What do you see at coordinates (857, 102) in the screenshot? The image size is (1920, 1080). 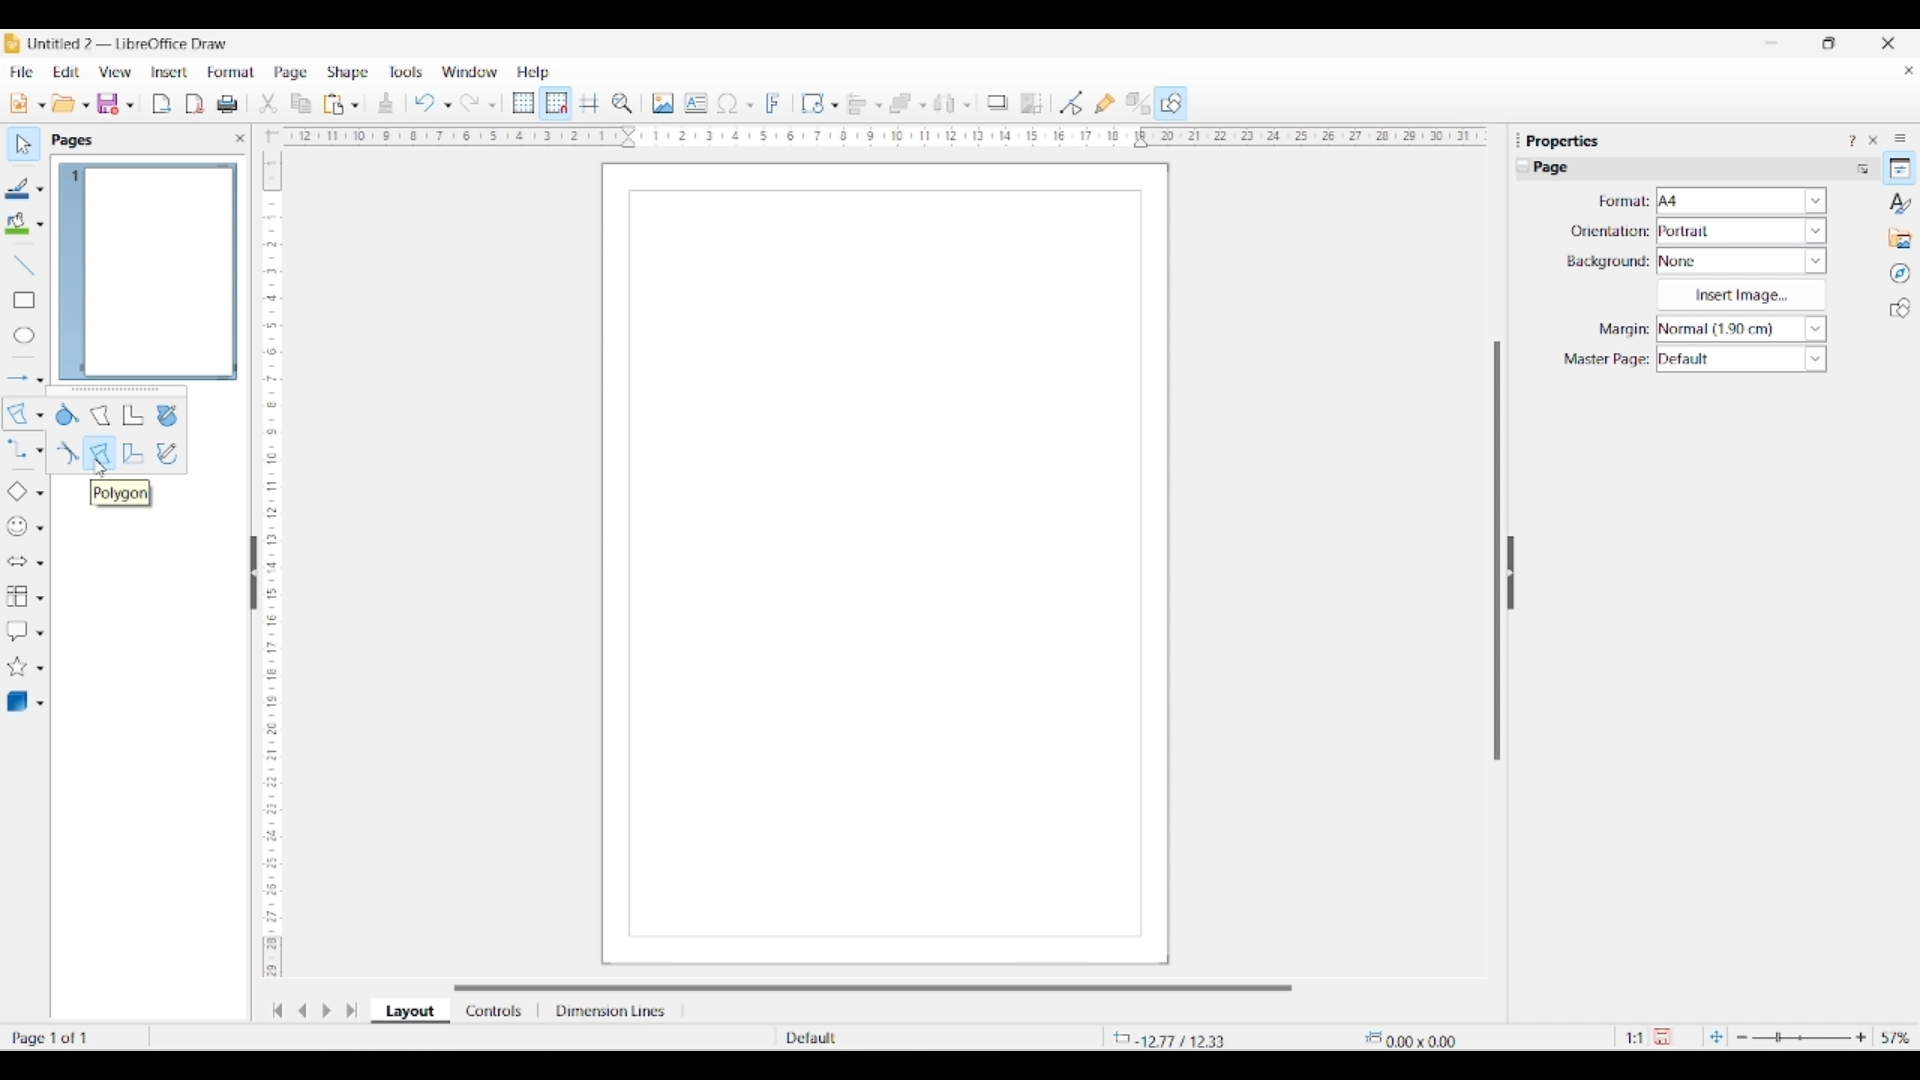 I see `Selected alignment` at bounding box center [857, 102].